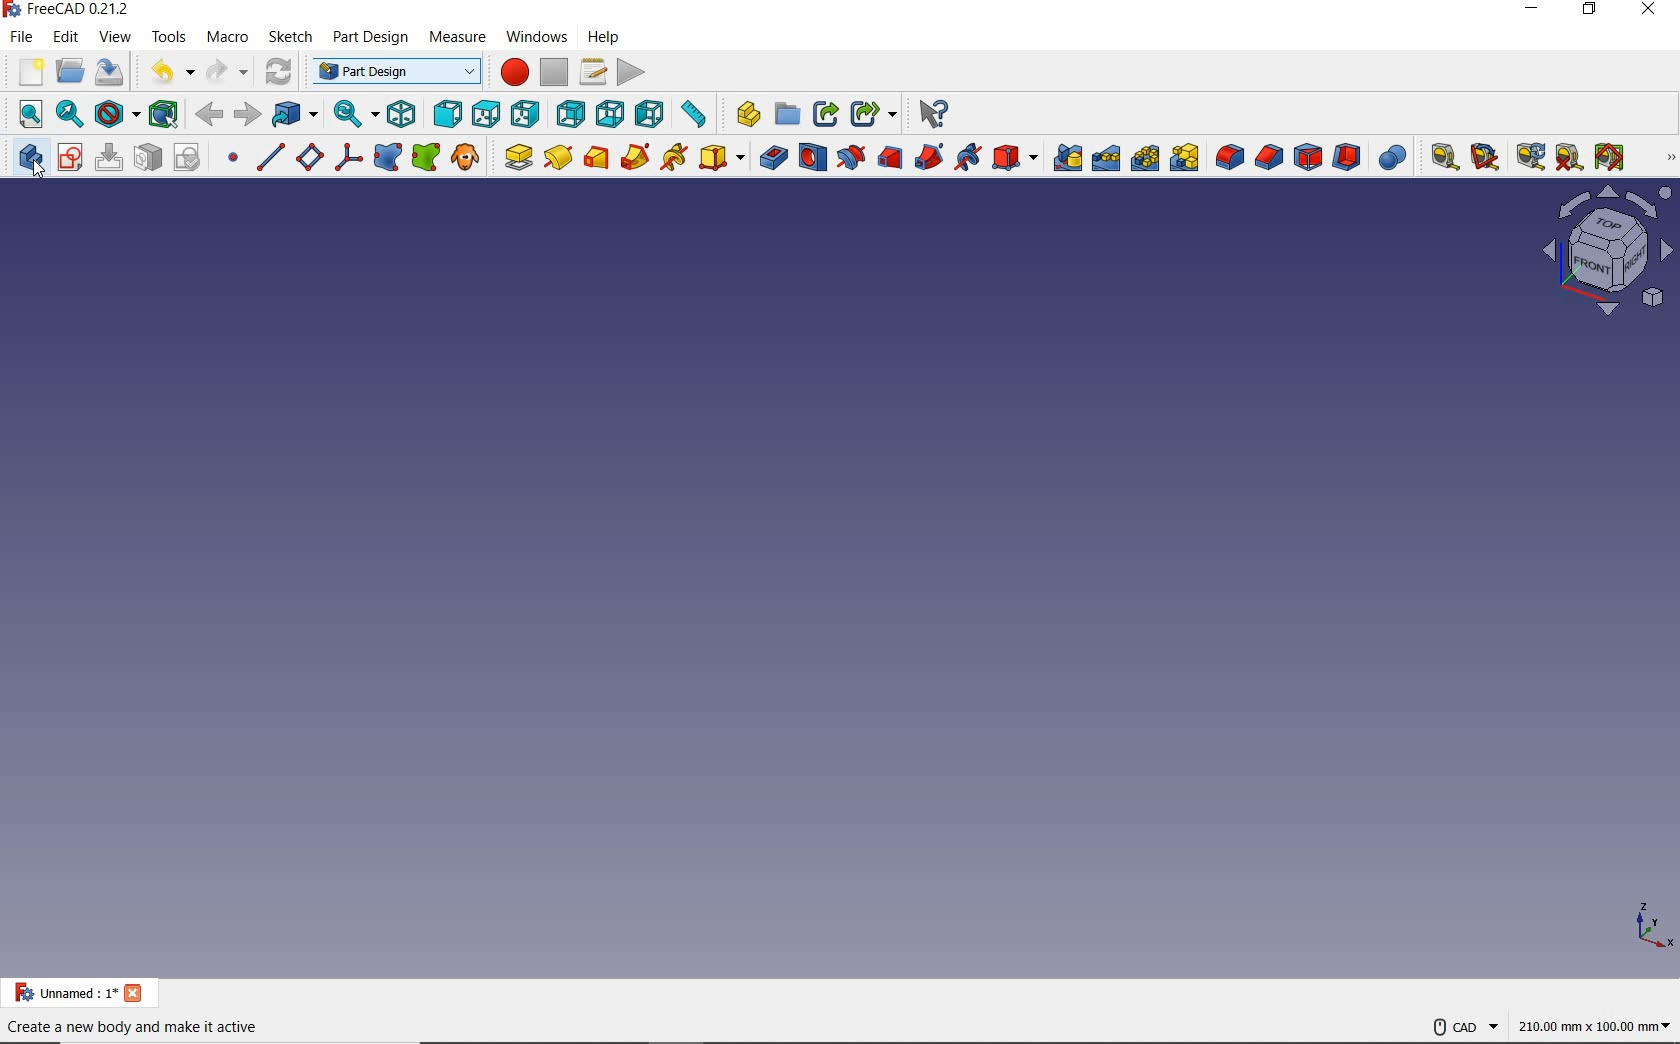 The width and height of the screenshot is (1680, 1044). I want to click on go to linked object , so click(294, 114).